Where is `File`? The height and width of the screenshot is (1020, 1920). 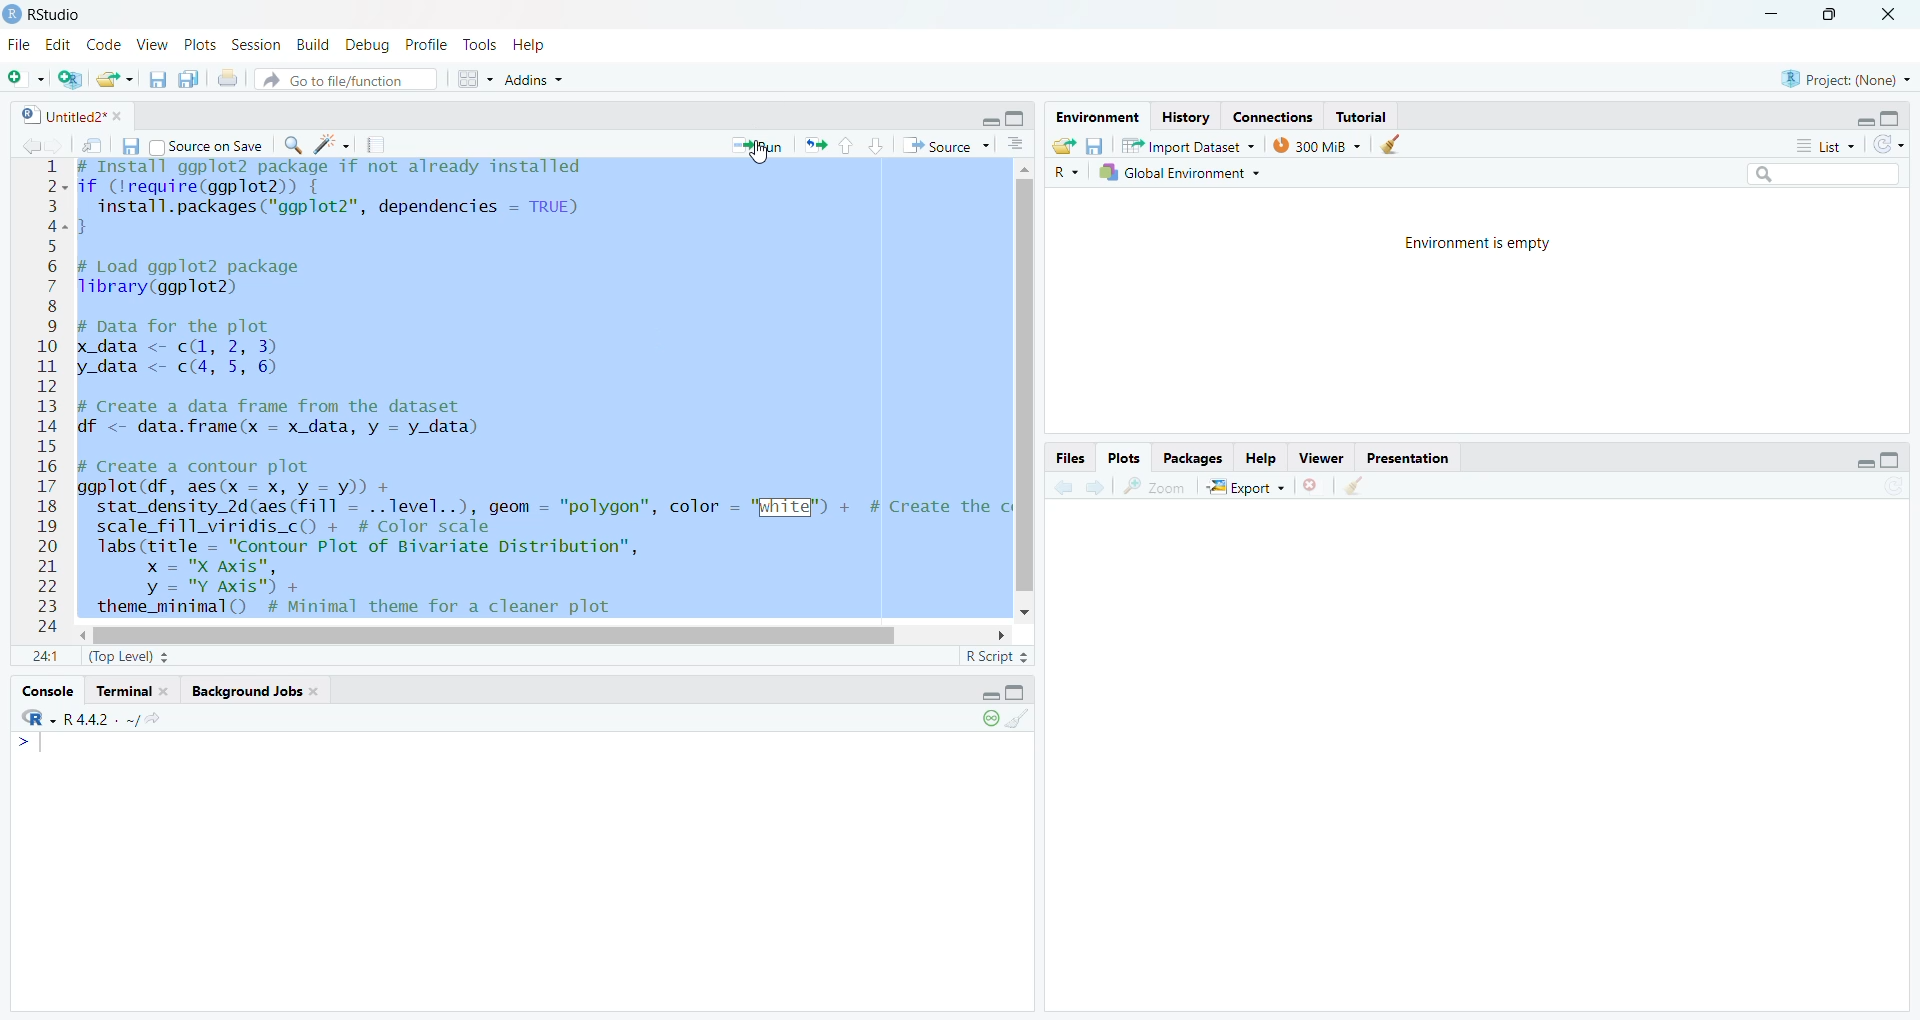 File is located at coordinates (19, 47).